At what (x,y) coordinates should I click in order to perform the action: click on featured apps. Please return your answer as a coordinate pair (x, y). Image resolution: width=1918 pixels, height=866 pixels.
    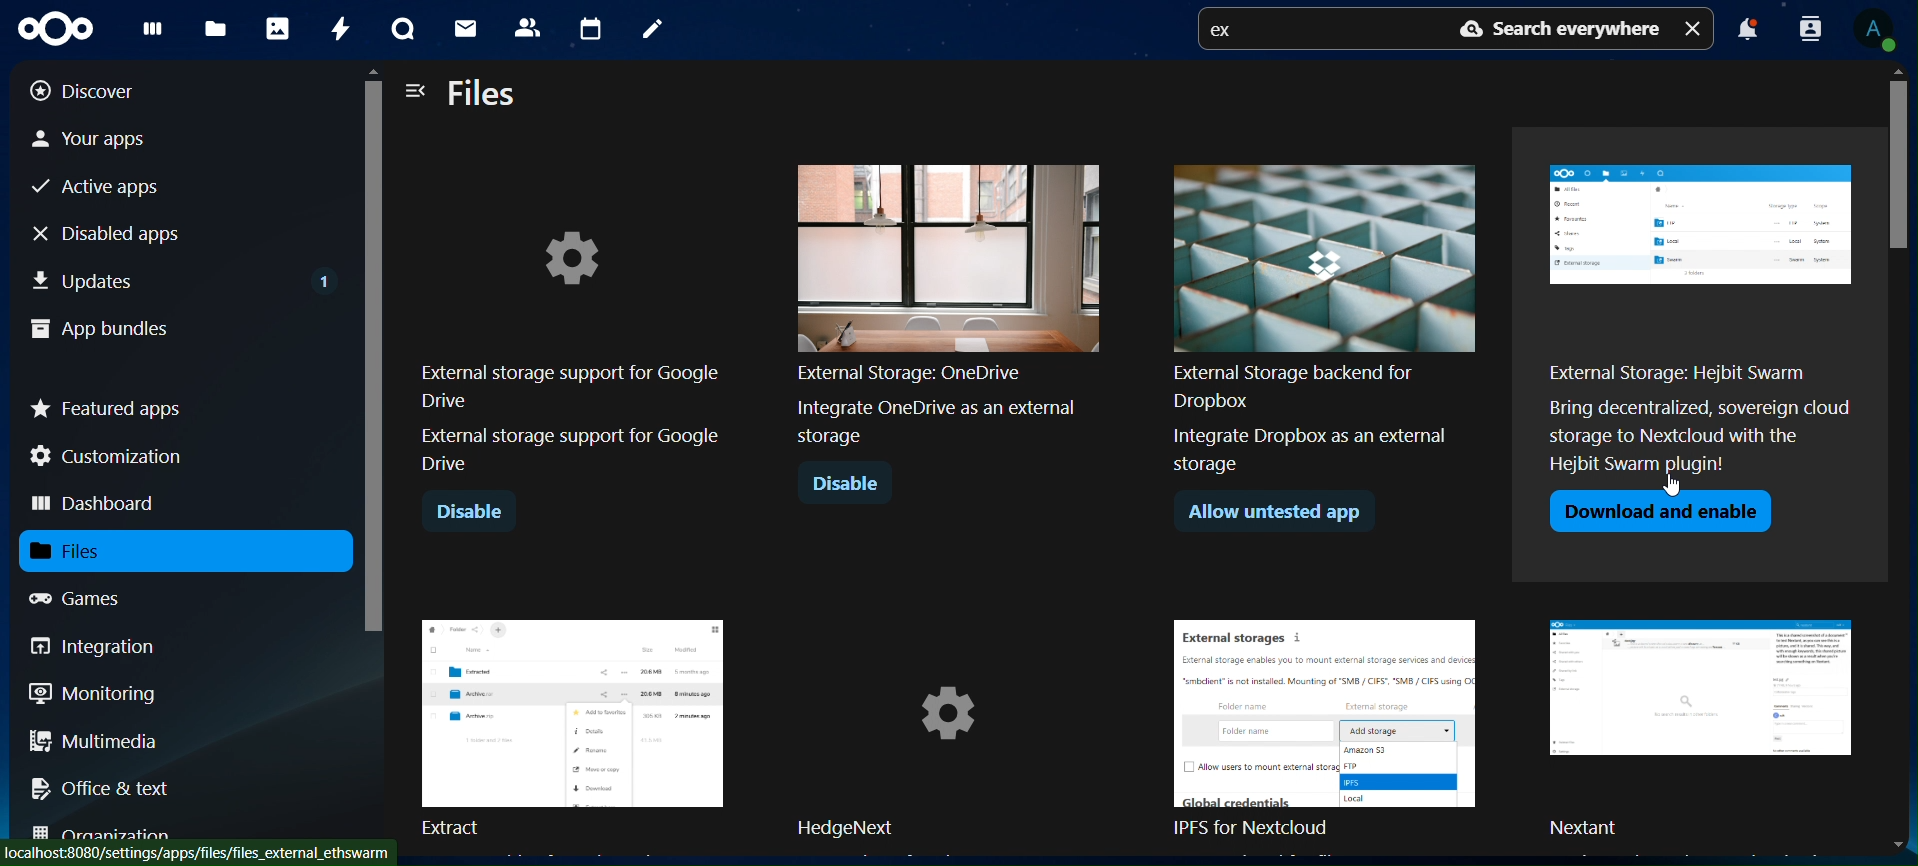
    Looking at the image, I should click on (108, 404).